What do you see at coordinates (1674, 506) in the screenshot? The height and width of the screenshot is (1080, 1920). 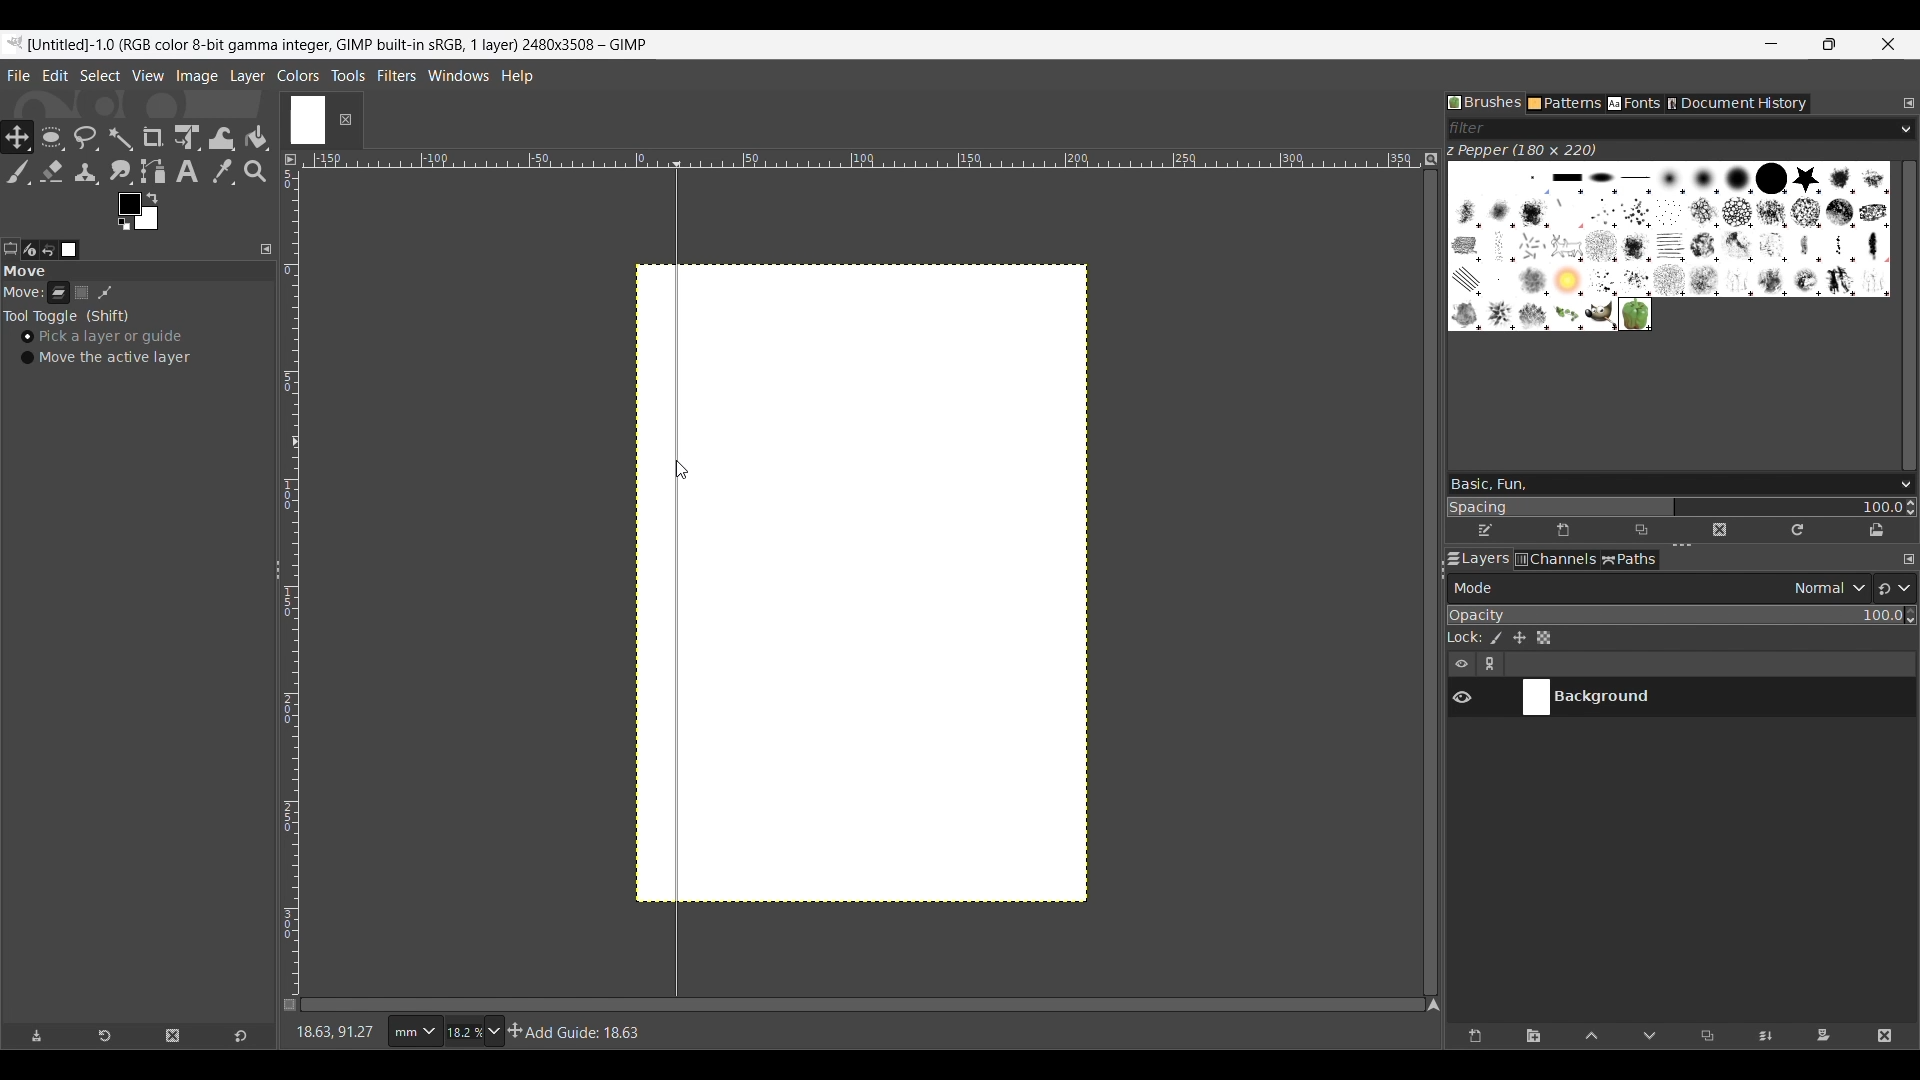 I see `Change spacing` at bounding box center [1674, 506].